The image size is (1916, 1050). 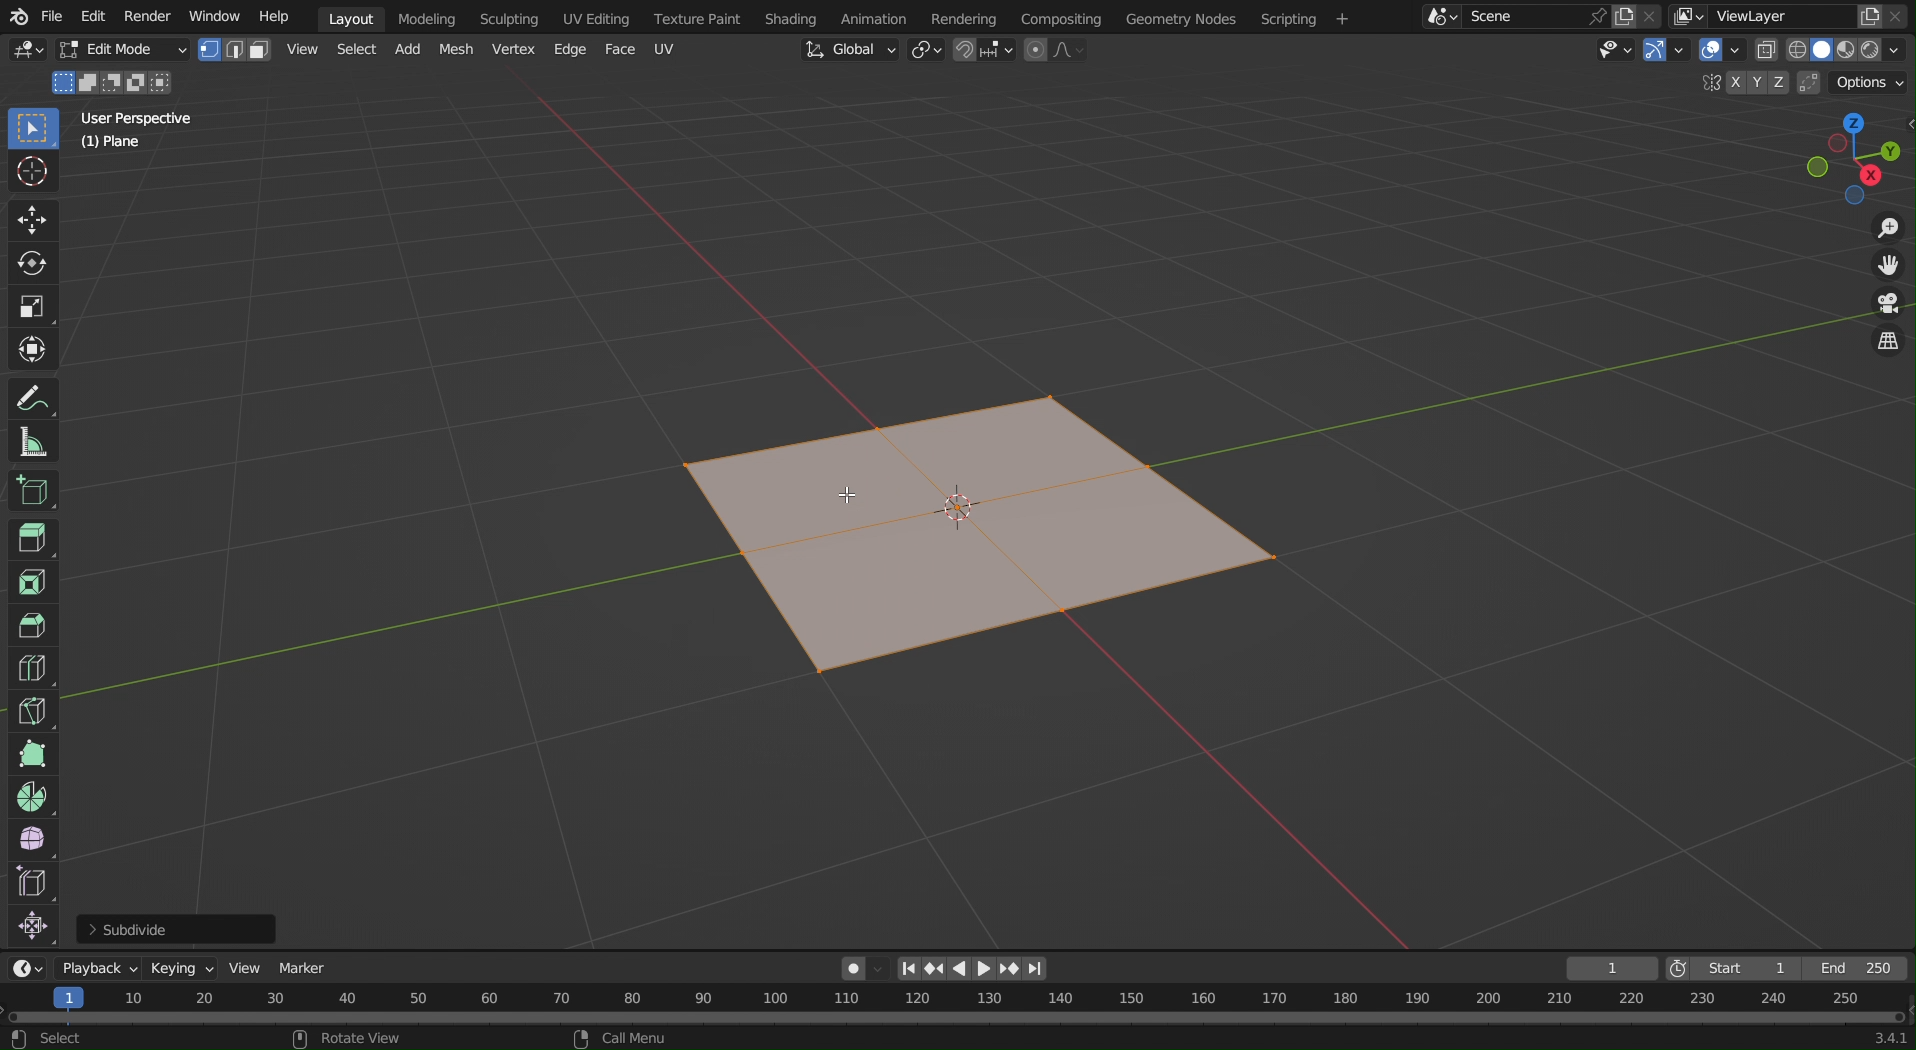 I want to click on XYZ, so click(x=1751, y=82).